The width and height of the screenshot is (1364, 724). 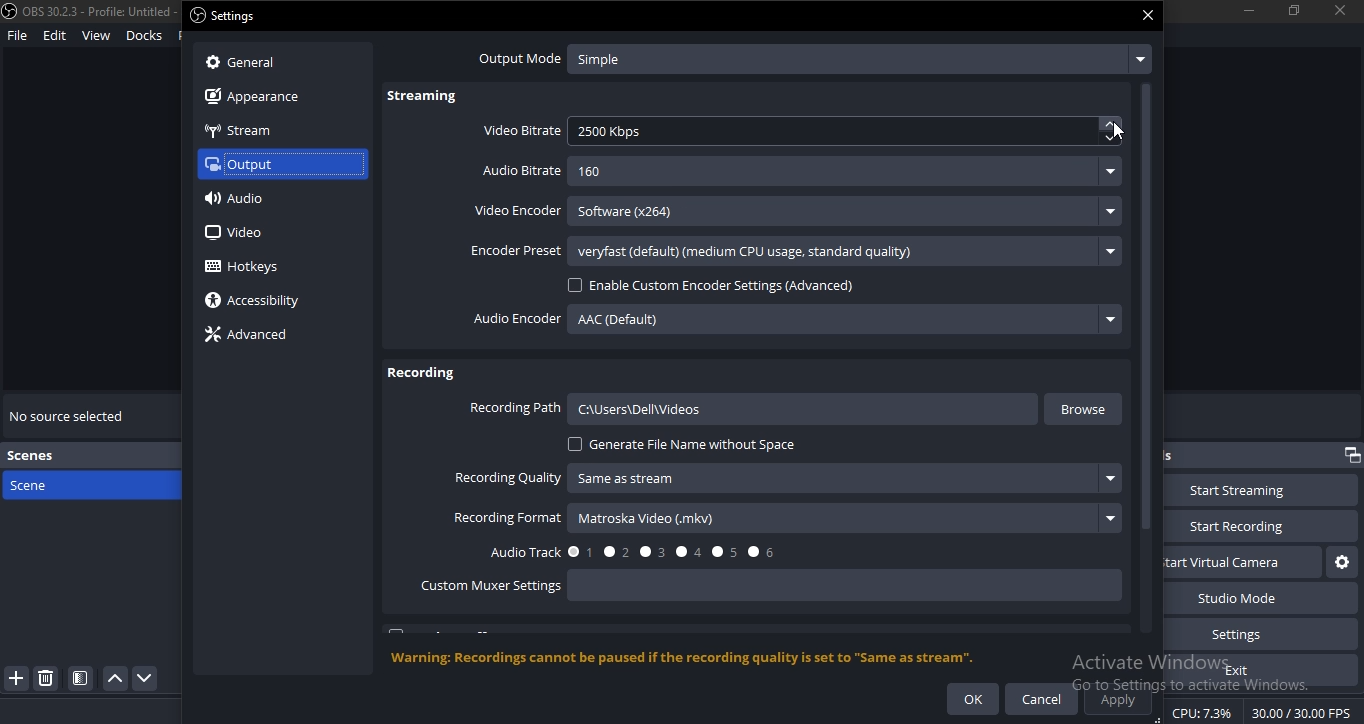 What do you see at coordinates (145, 34) in the screenshot?
I see `docks` at bounding box center [145, 34].